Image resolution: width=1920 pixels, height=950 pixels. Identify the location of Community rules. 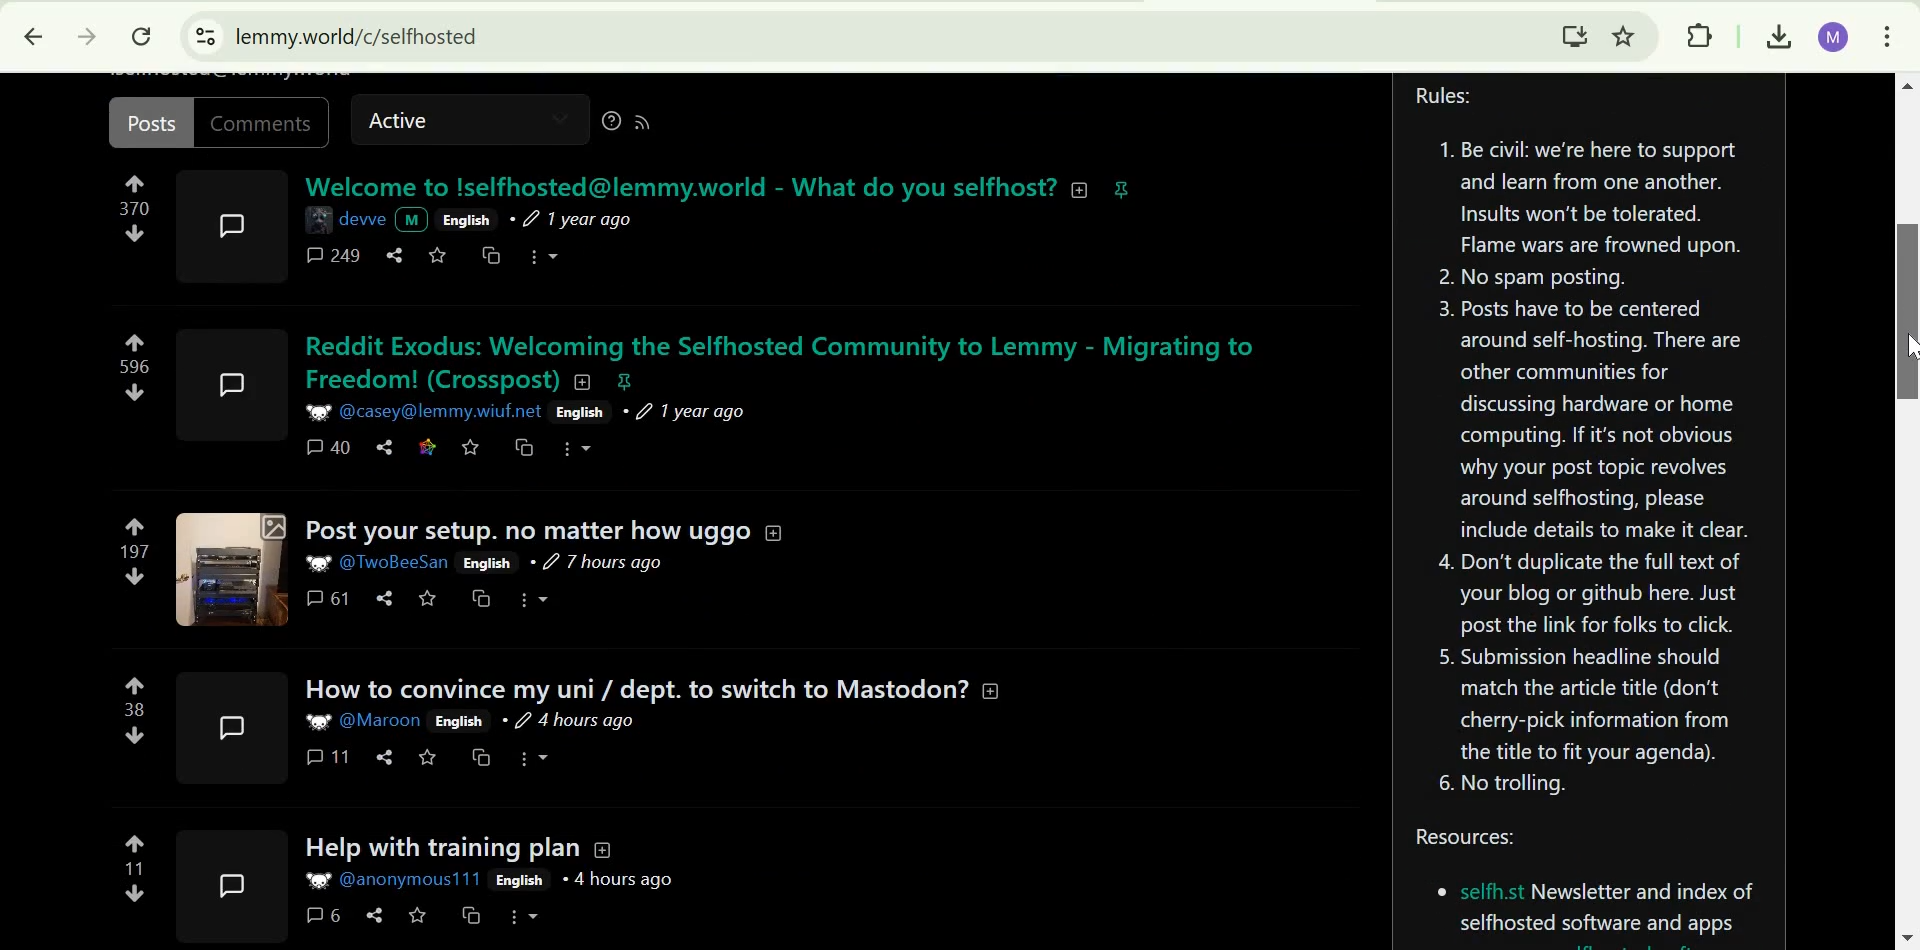
(1591, 447).